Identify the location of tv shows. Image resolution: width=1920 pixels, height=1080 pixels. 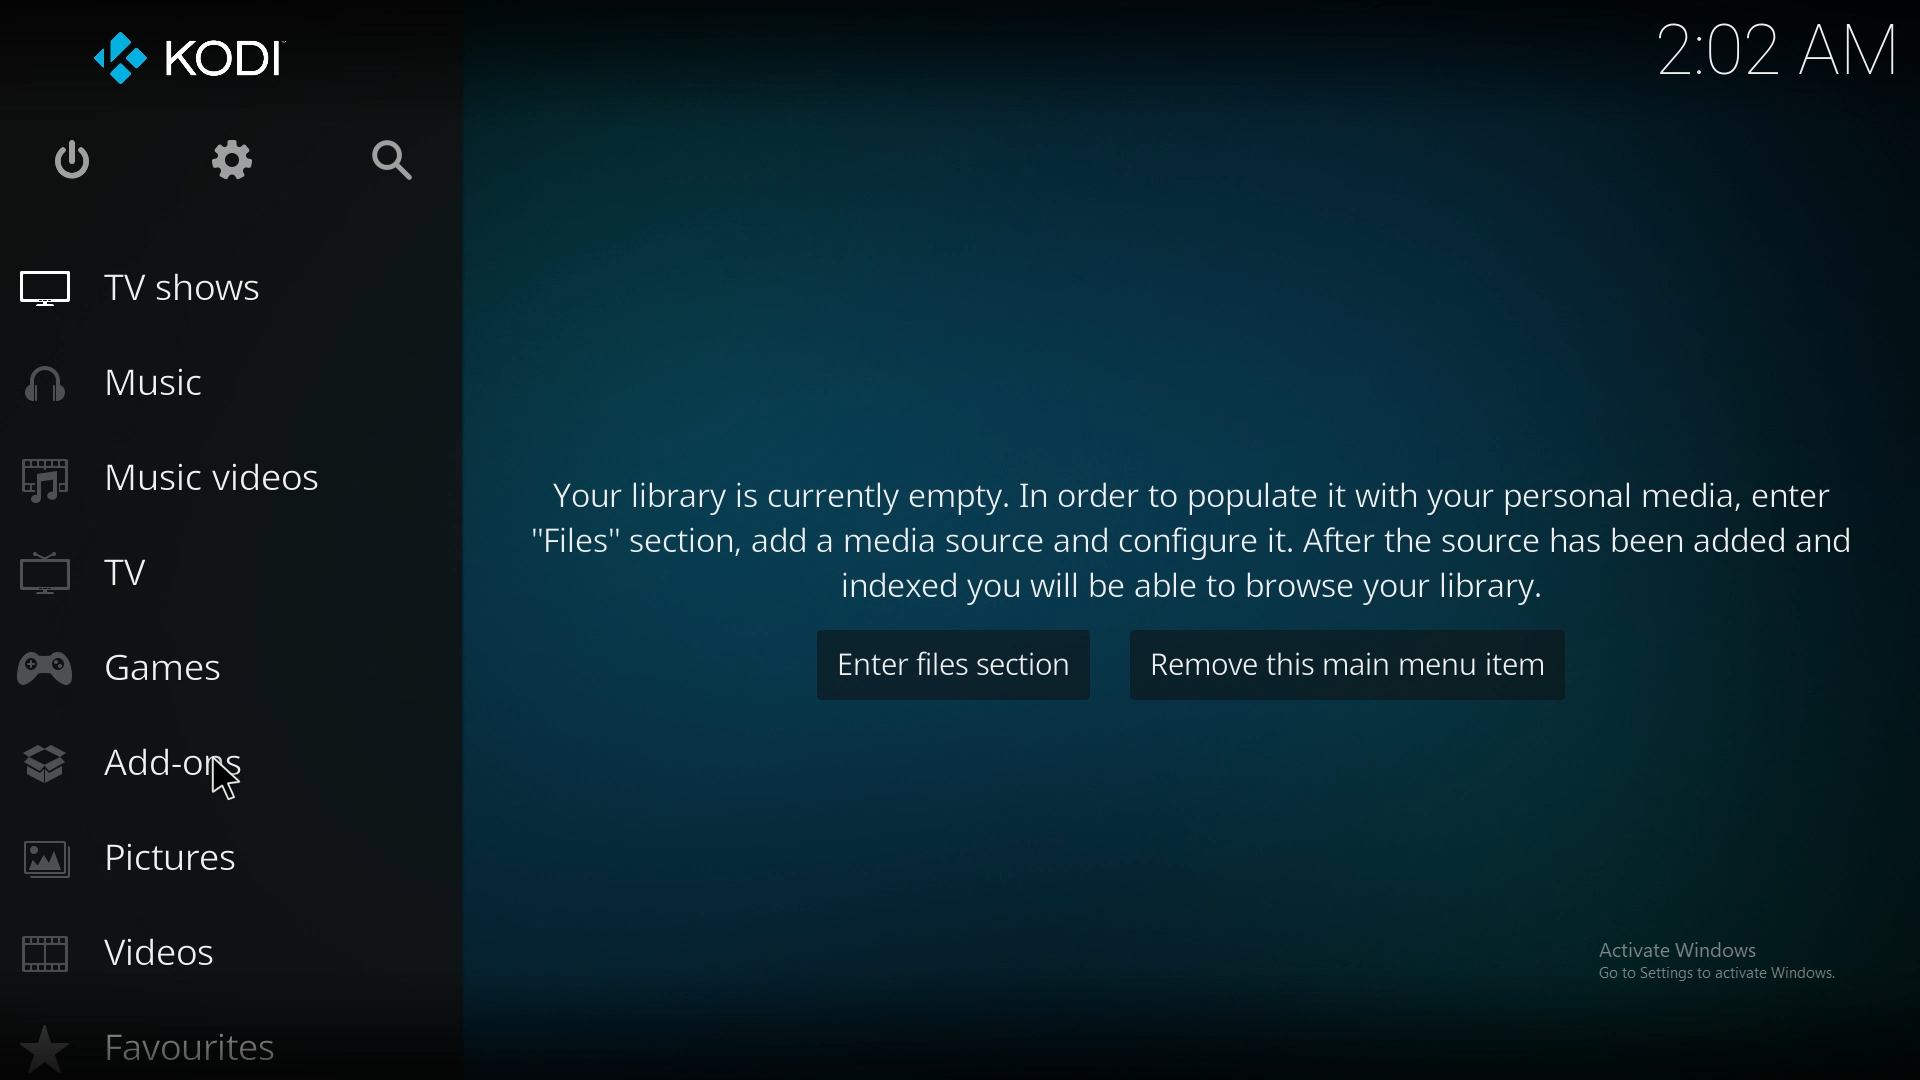
(166, 289).